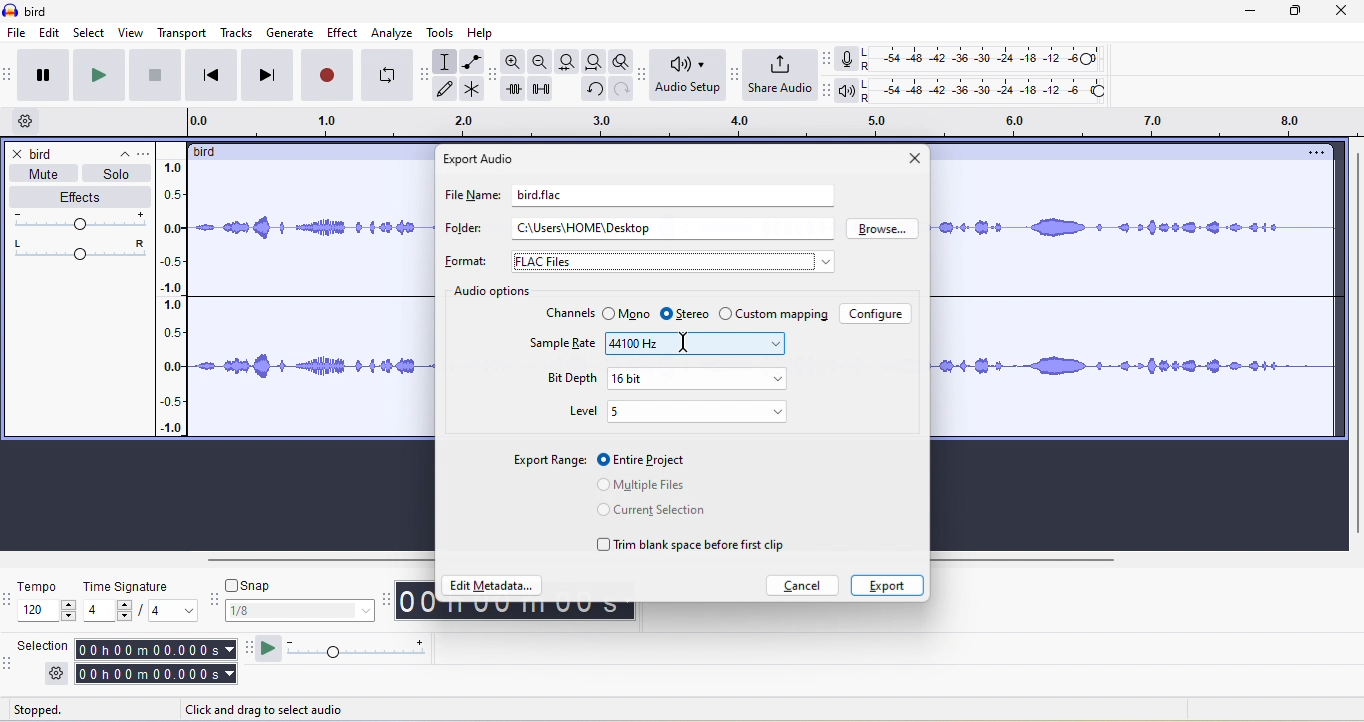  What do you see at coordinates (822, 58) in the screenshot?
I see `audacity recording meter toolbar` at bounding box center [822, 58].